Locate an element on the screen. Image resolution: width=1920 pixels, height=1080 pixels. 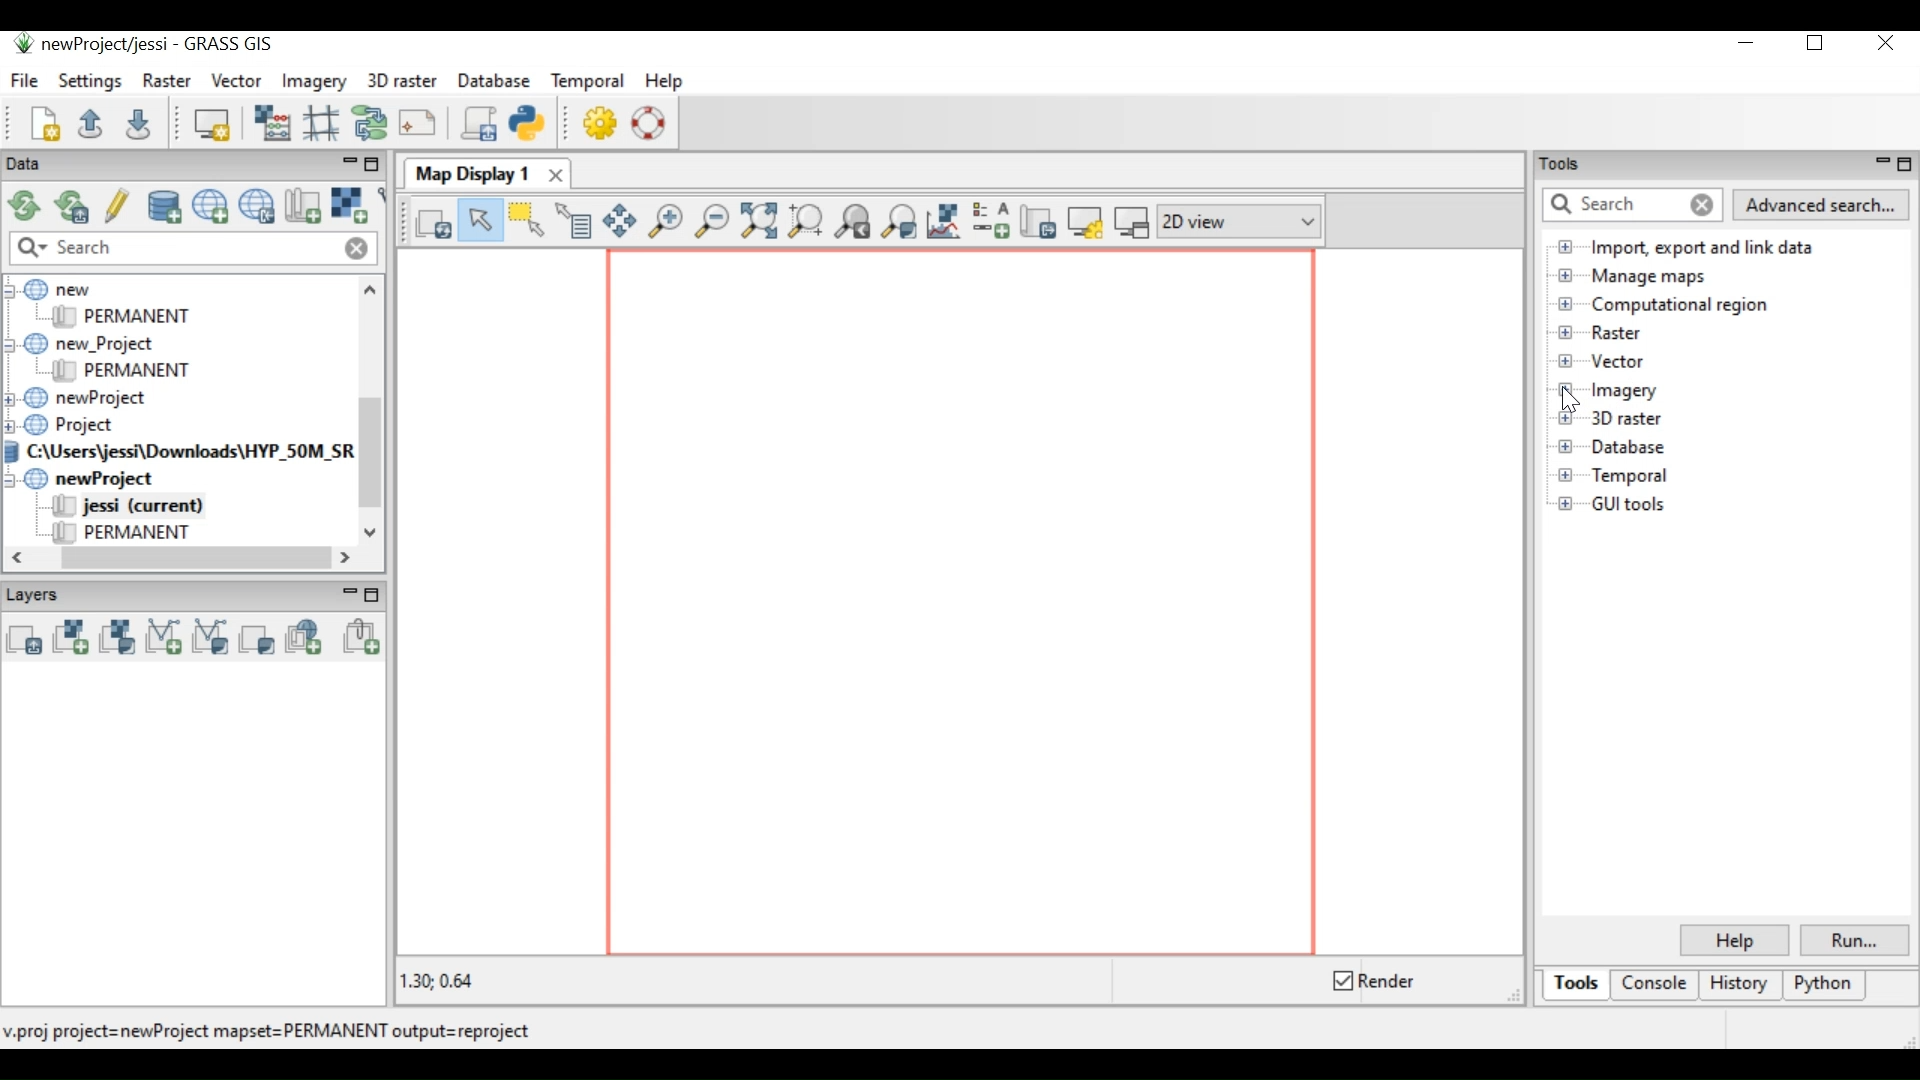
Raster is located at coordinates (167, 79).